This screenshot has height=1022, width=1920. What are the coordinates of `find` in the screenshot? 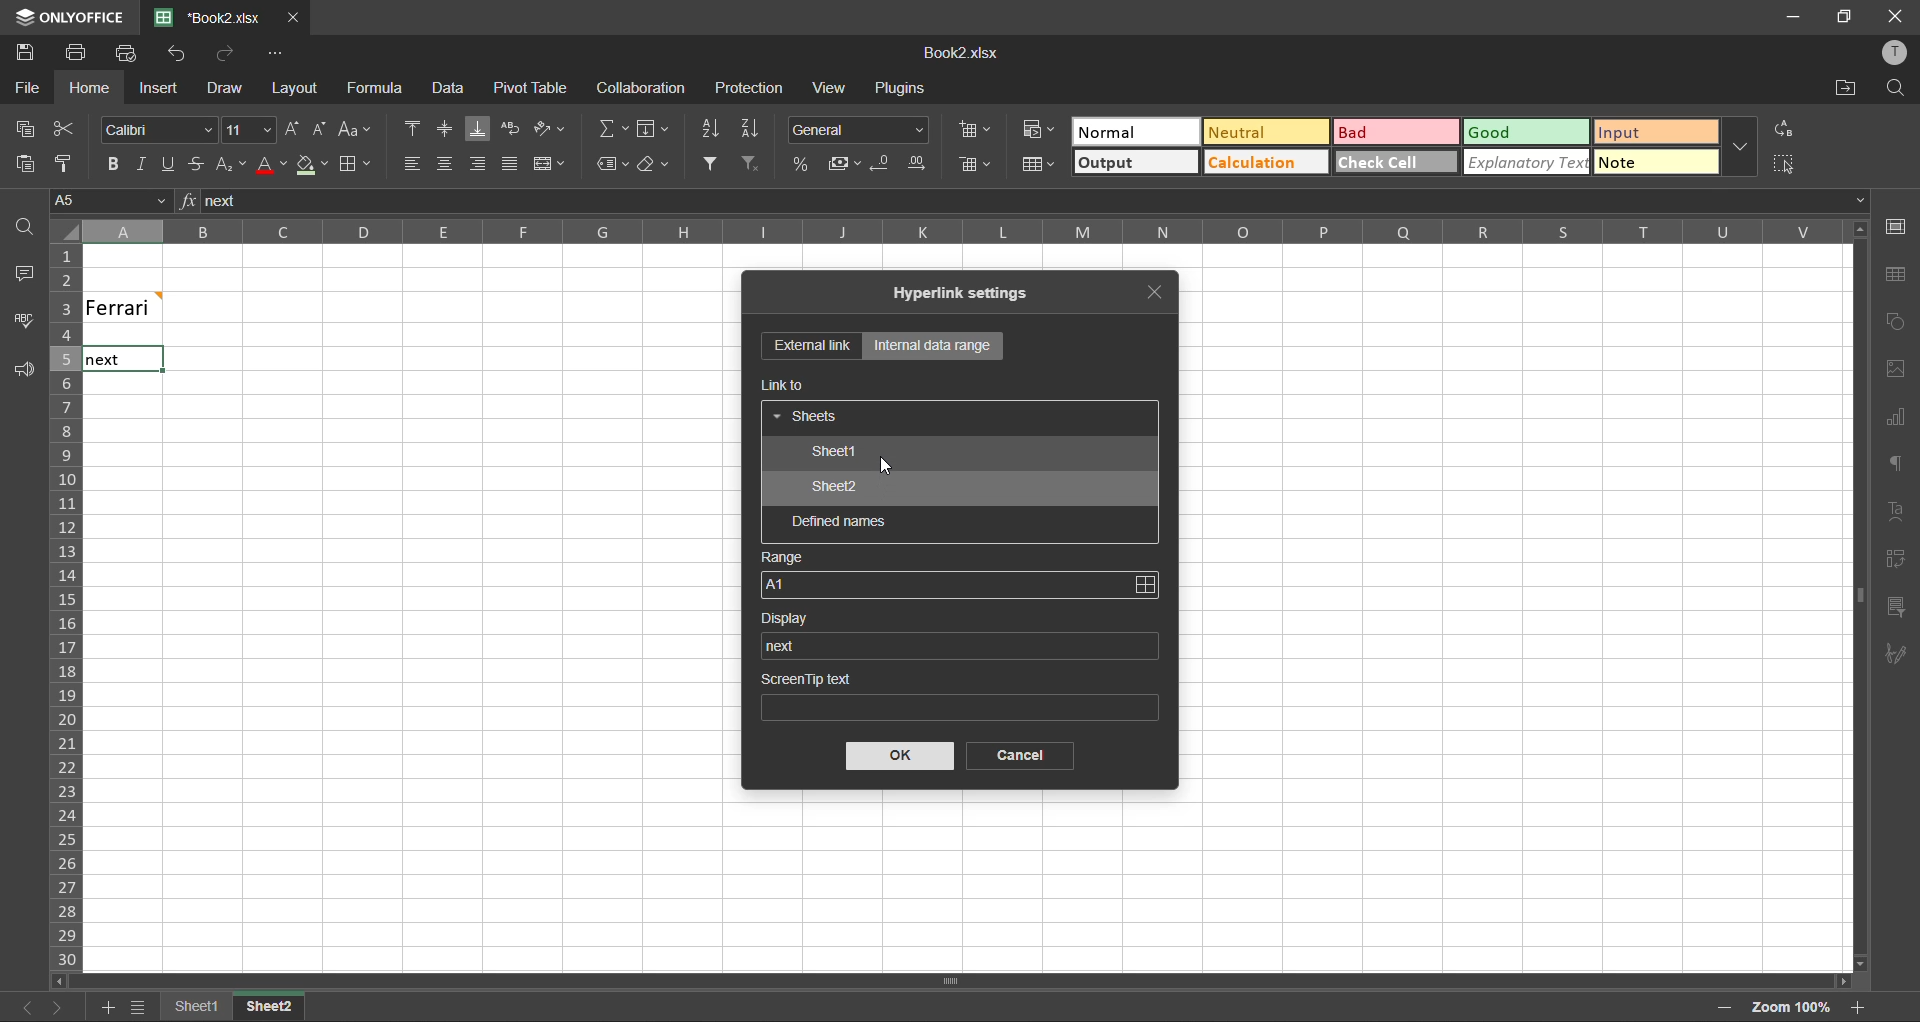 It's located at (30, 231).